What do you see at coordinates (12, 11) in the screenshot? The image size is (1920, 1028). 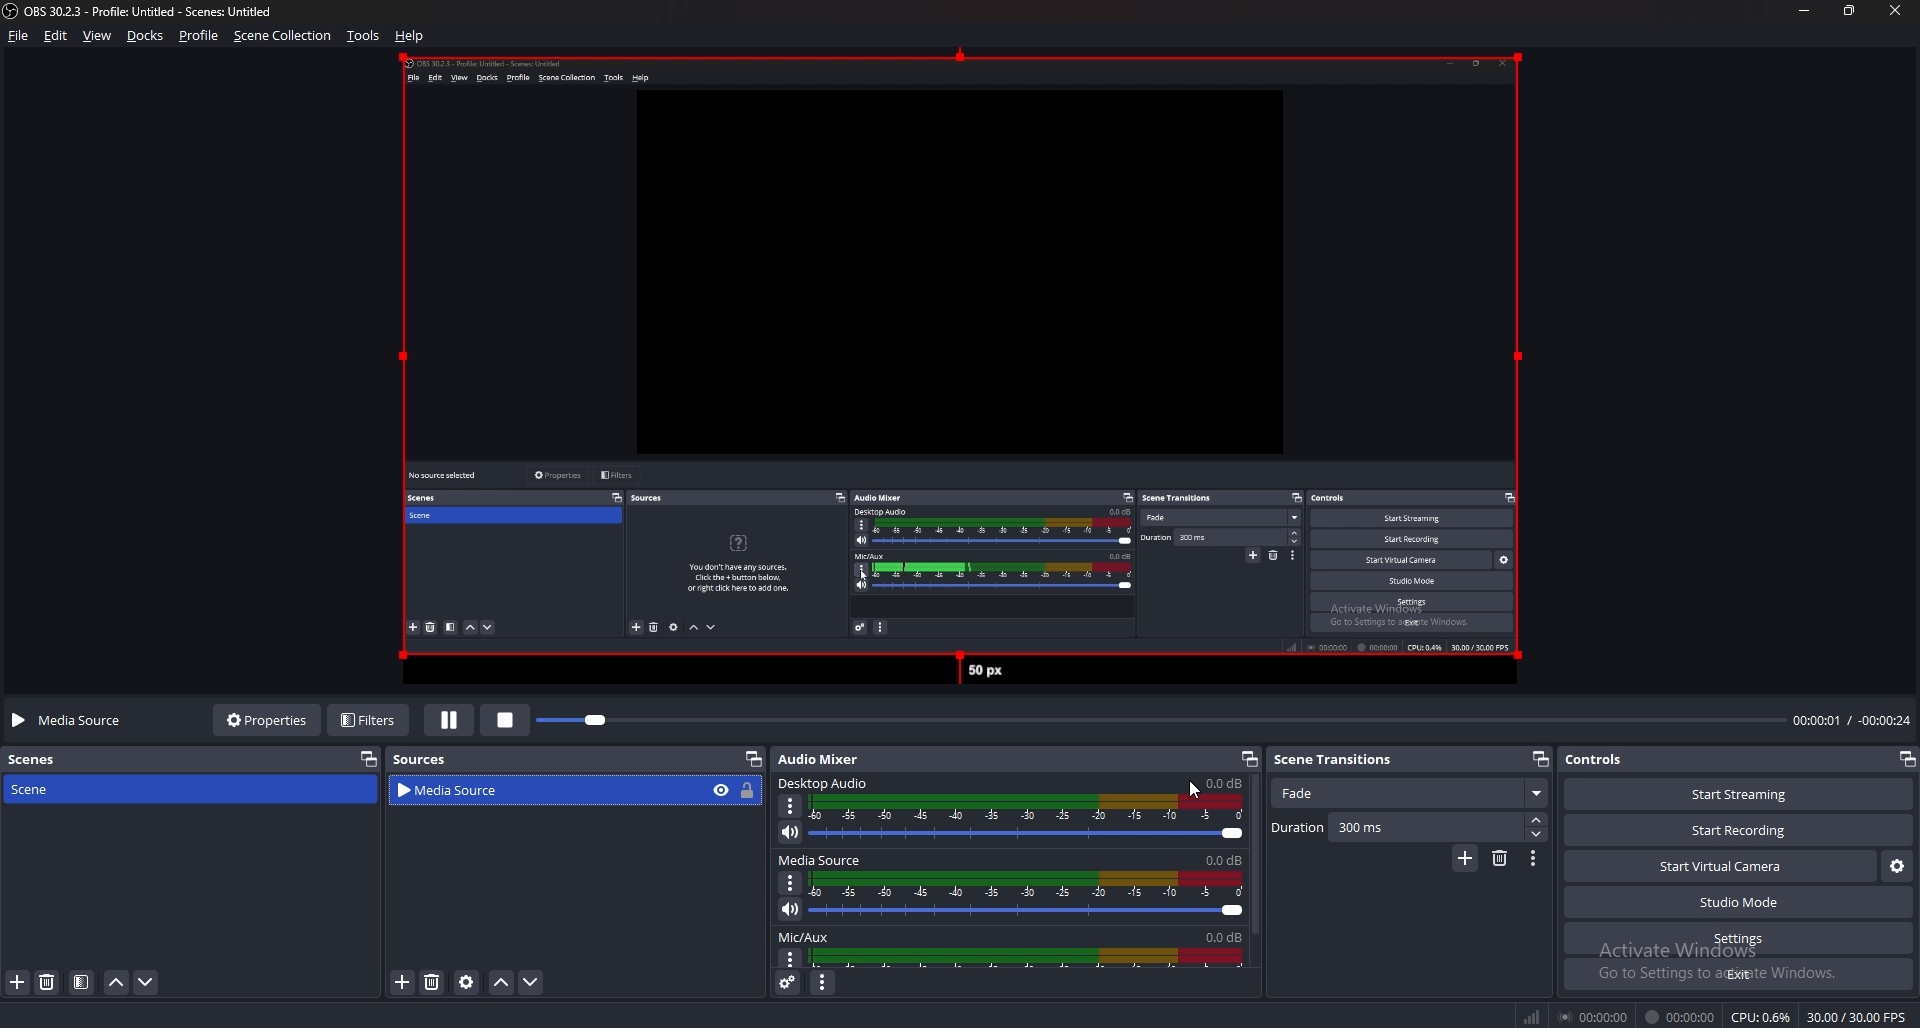 I see `OBS LOGO` at bounding box center [12, 11].